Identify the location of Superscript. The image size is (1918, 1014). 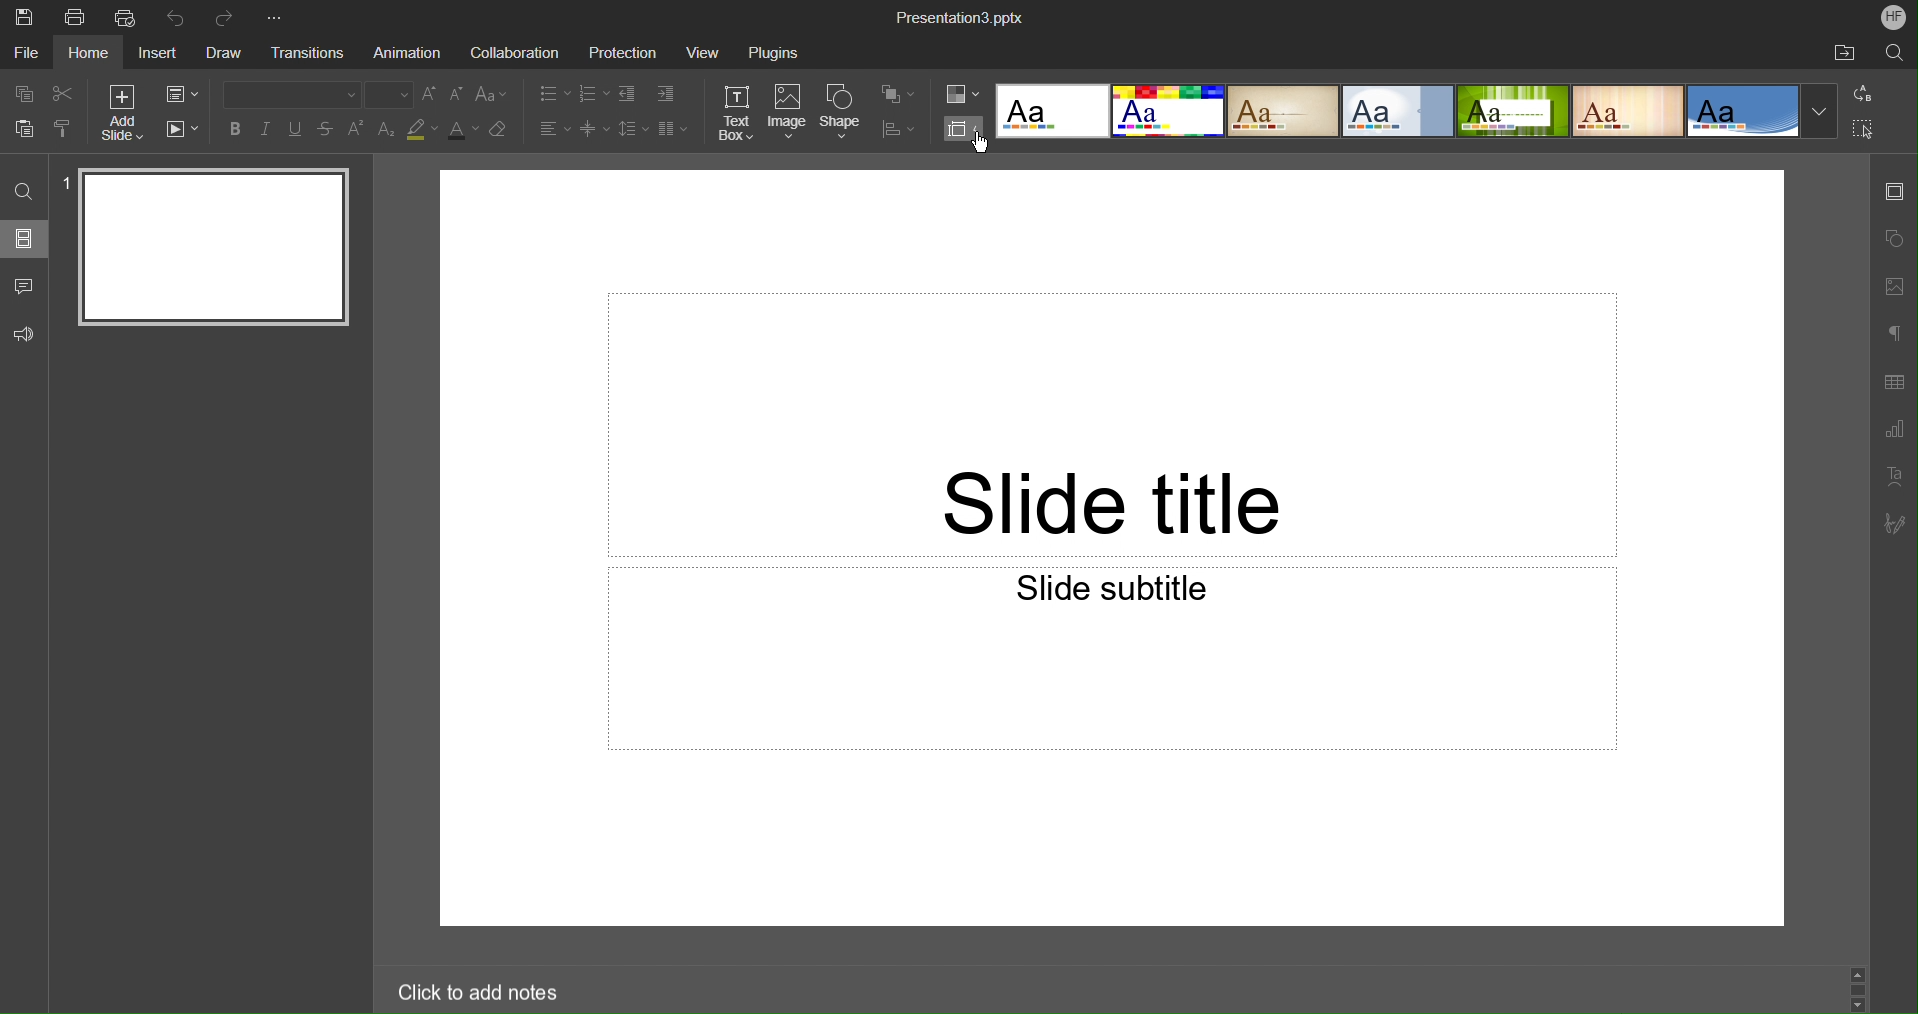
(357, 129).